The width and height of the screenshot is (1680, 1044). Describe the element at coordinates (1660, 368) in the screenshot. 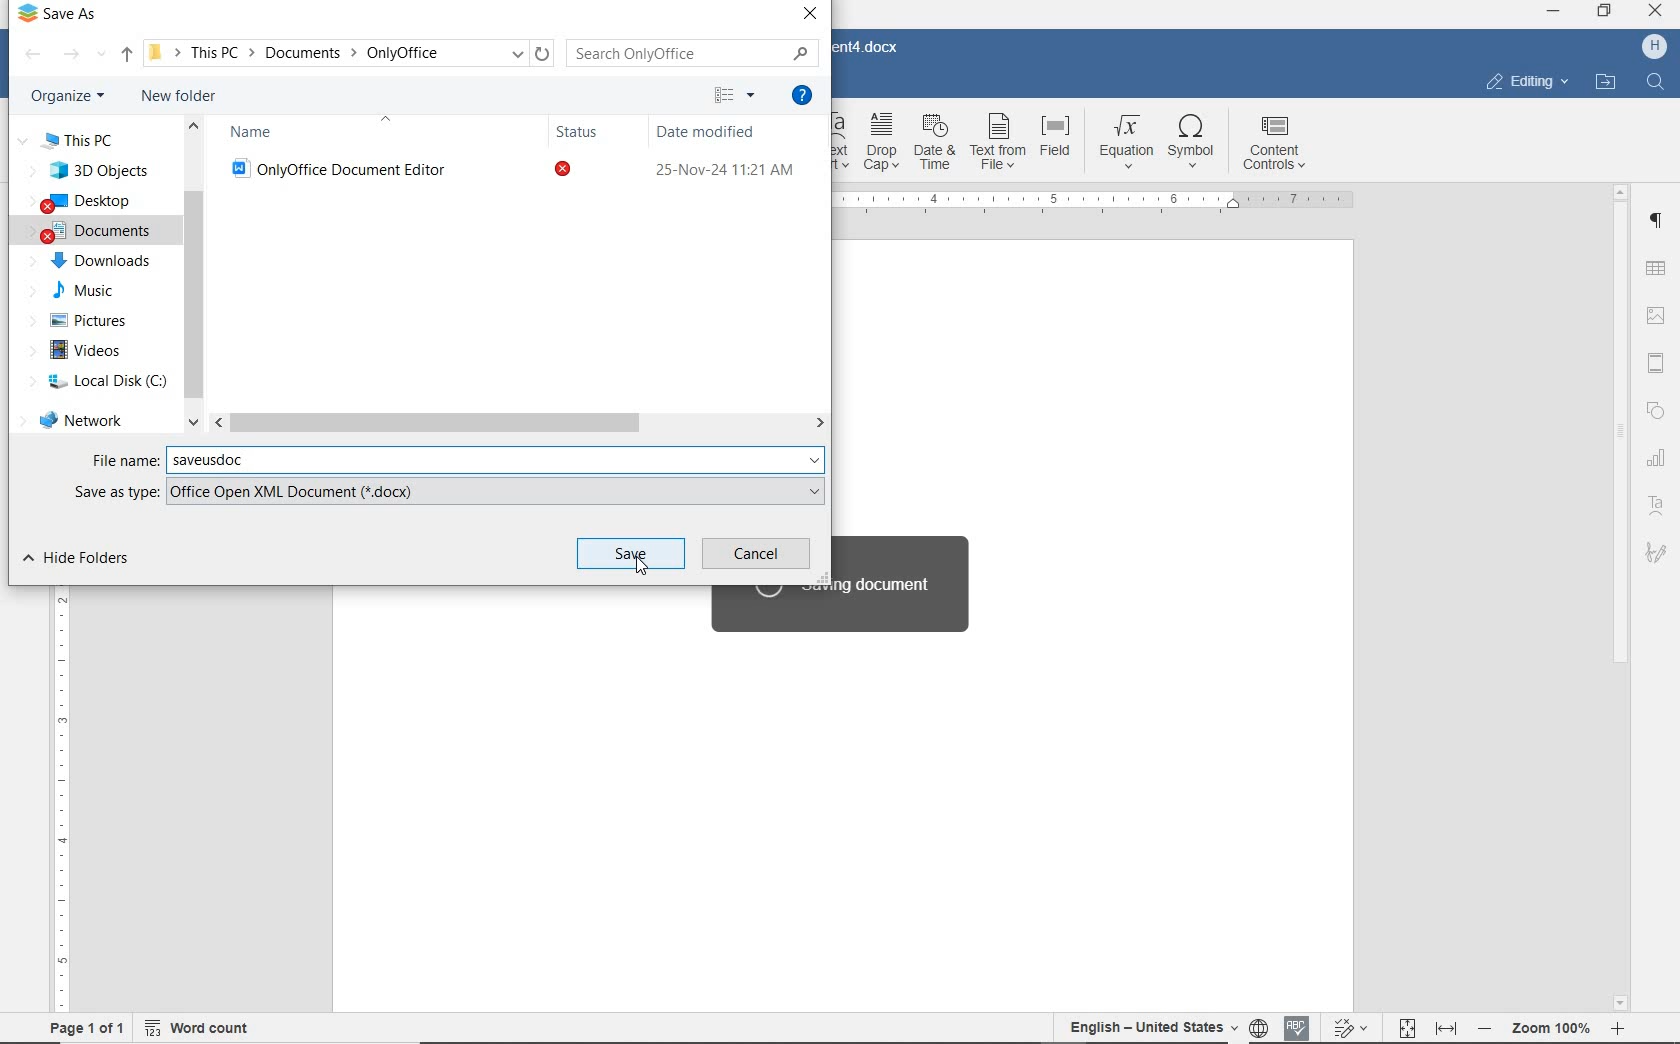

I see `Header and Footer` at that location.